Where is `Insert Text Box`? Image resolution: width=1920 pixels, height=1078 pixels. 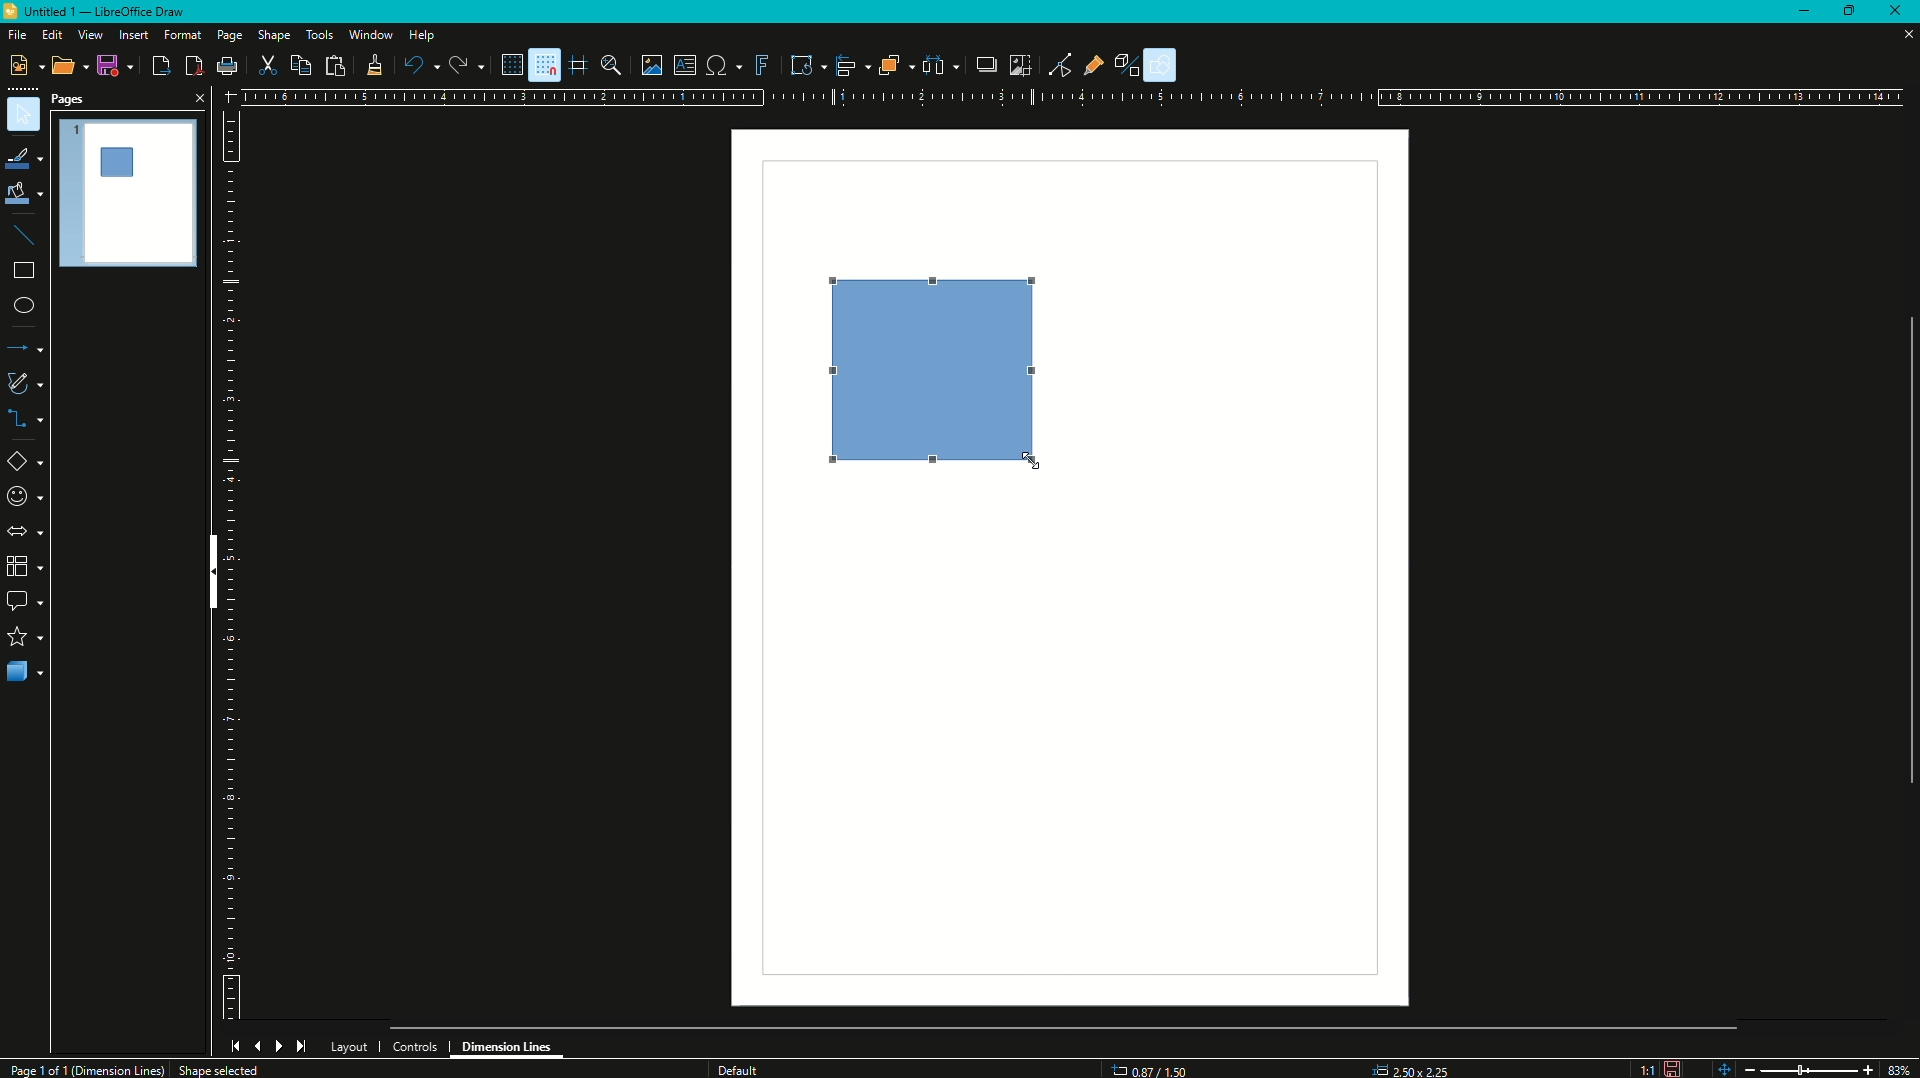 Insert Text Box is located at coordinates (684, 64).